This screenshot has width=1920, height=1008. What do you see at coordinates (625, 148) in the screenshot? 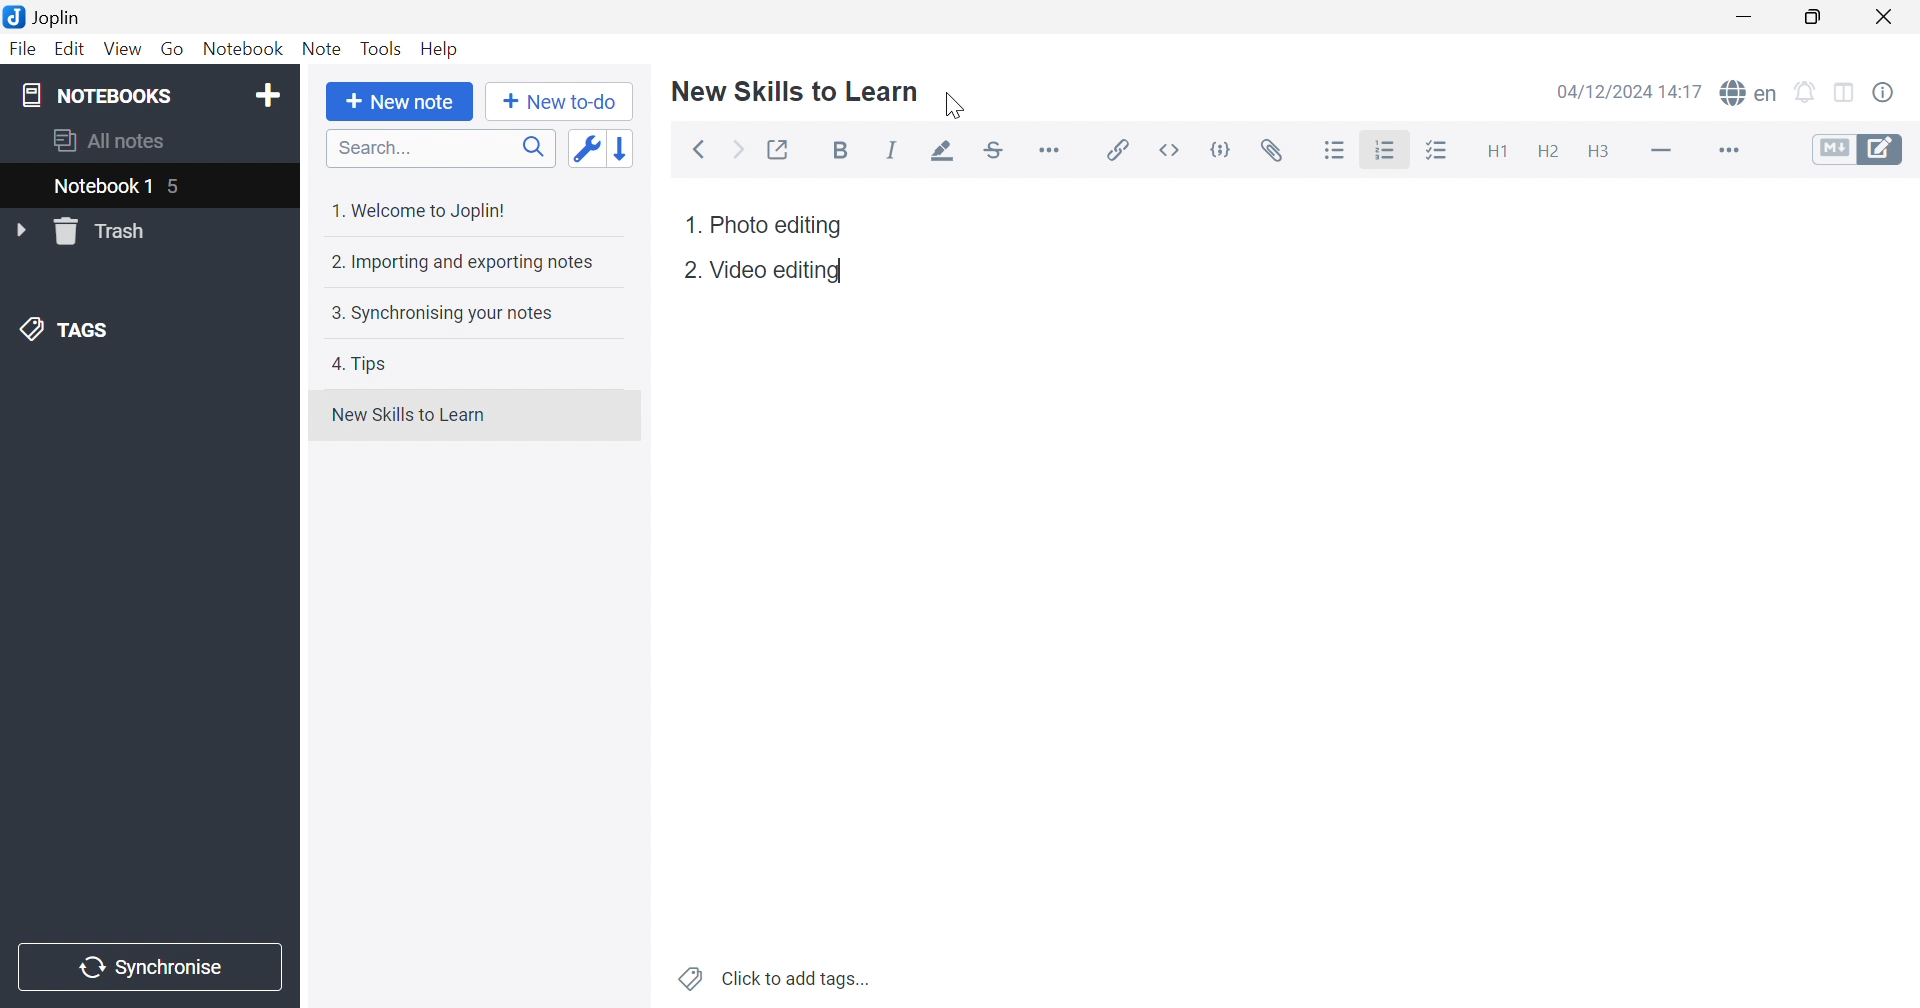
I see `Reverse sort order` at bounding box center [625, 148].